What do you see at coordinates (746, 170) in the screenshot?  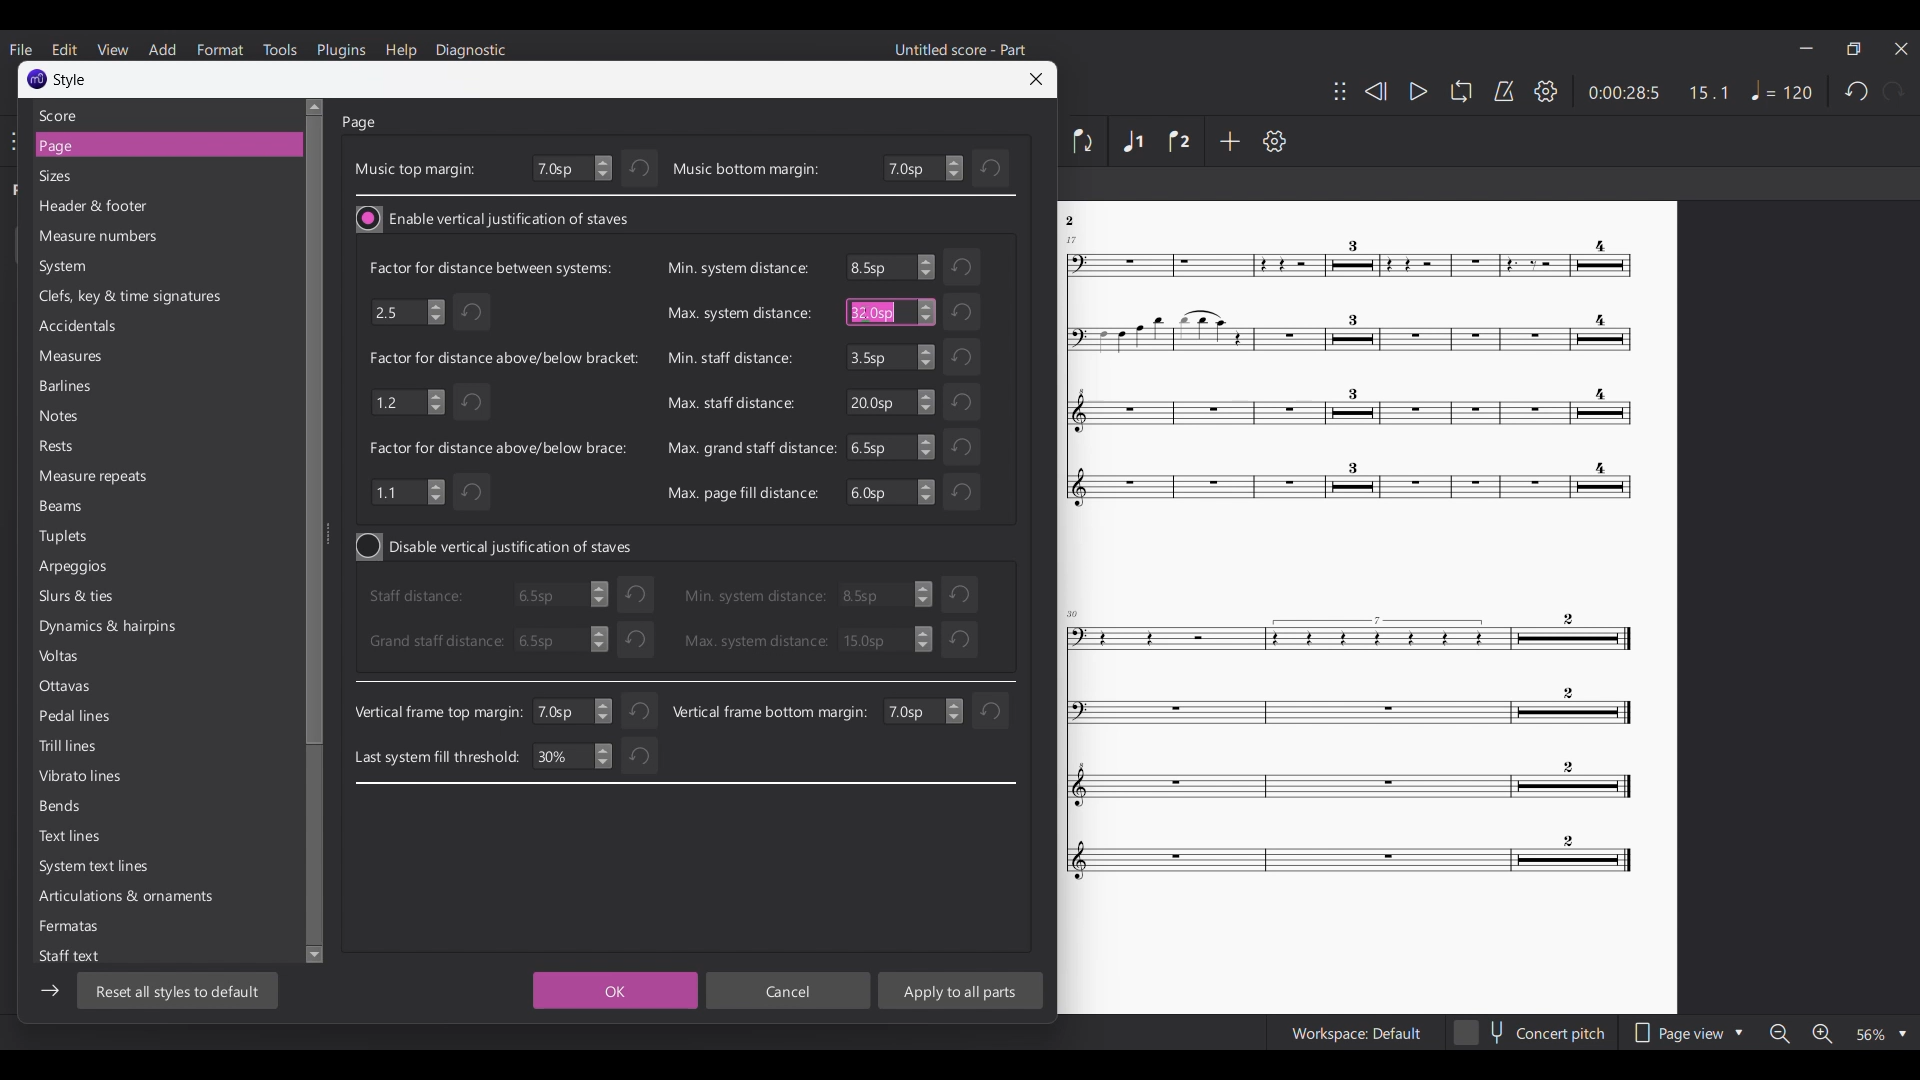 I see `music bottom margin` at bounding box center [746, 170].